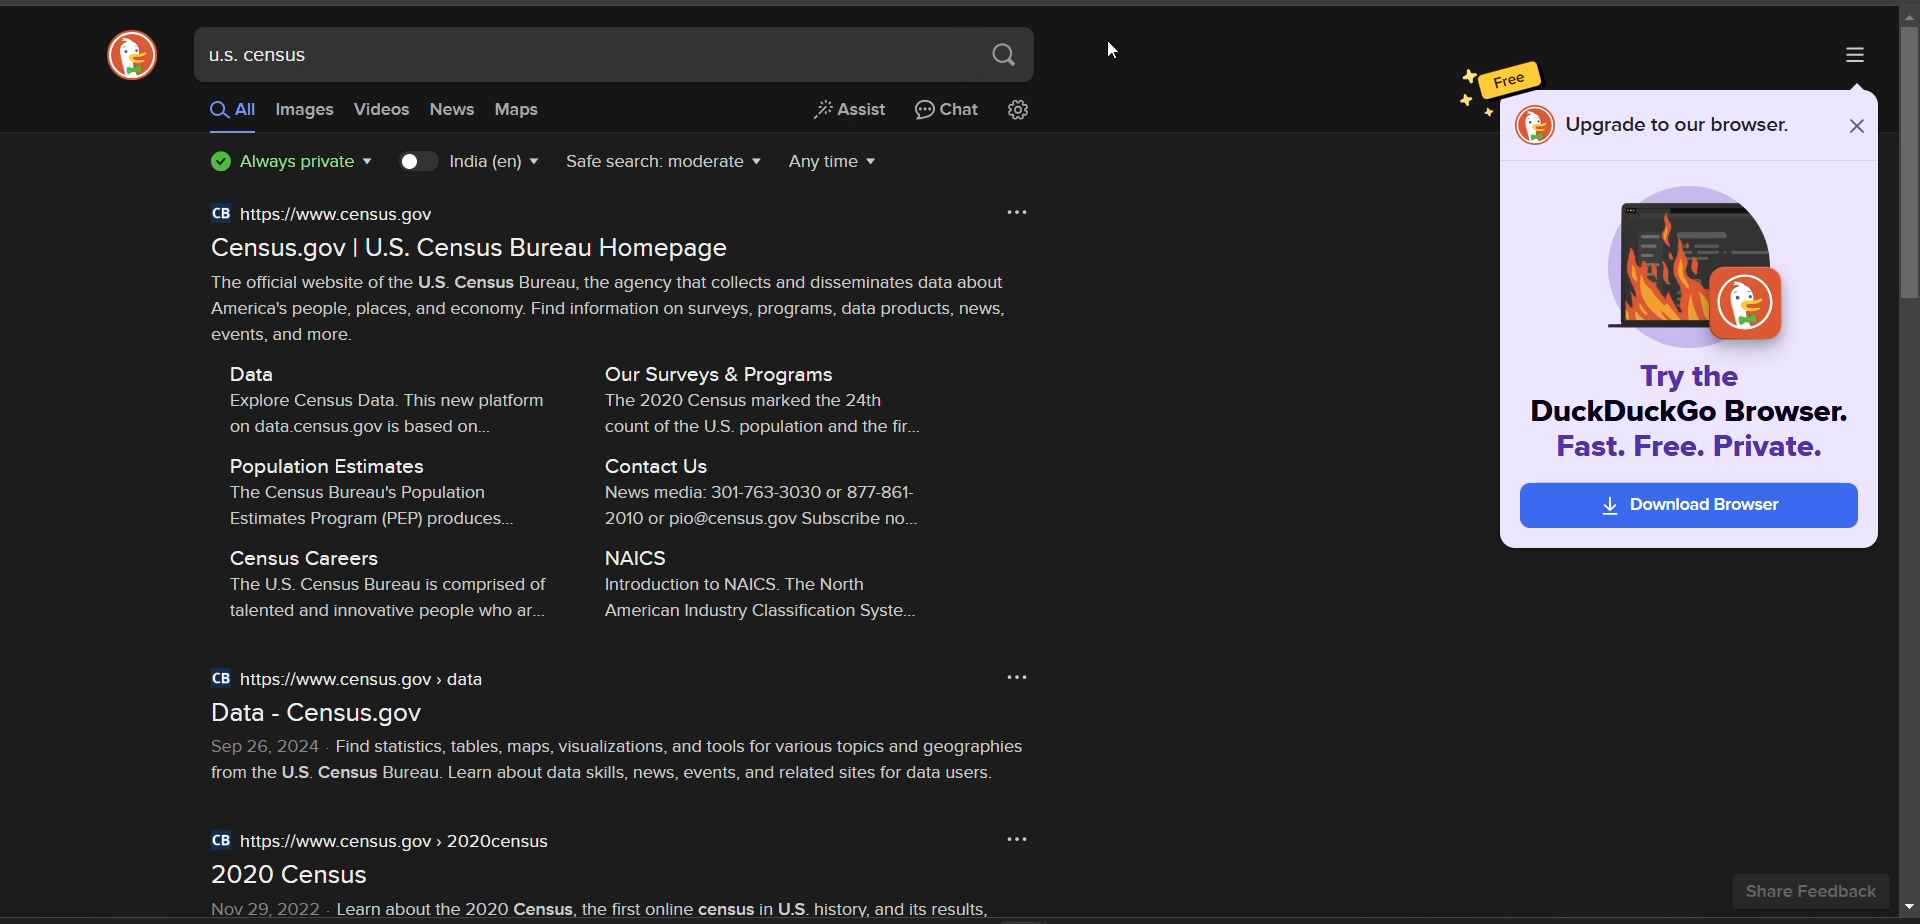 This screenshot has width=1920, height=924. Describe the element at coordinates (375, 414) in the screenshot. I see `Explore Census Data. This new platform
on data.census.gov is based on...` at that location.